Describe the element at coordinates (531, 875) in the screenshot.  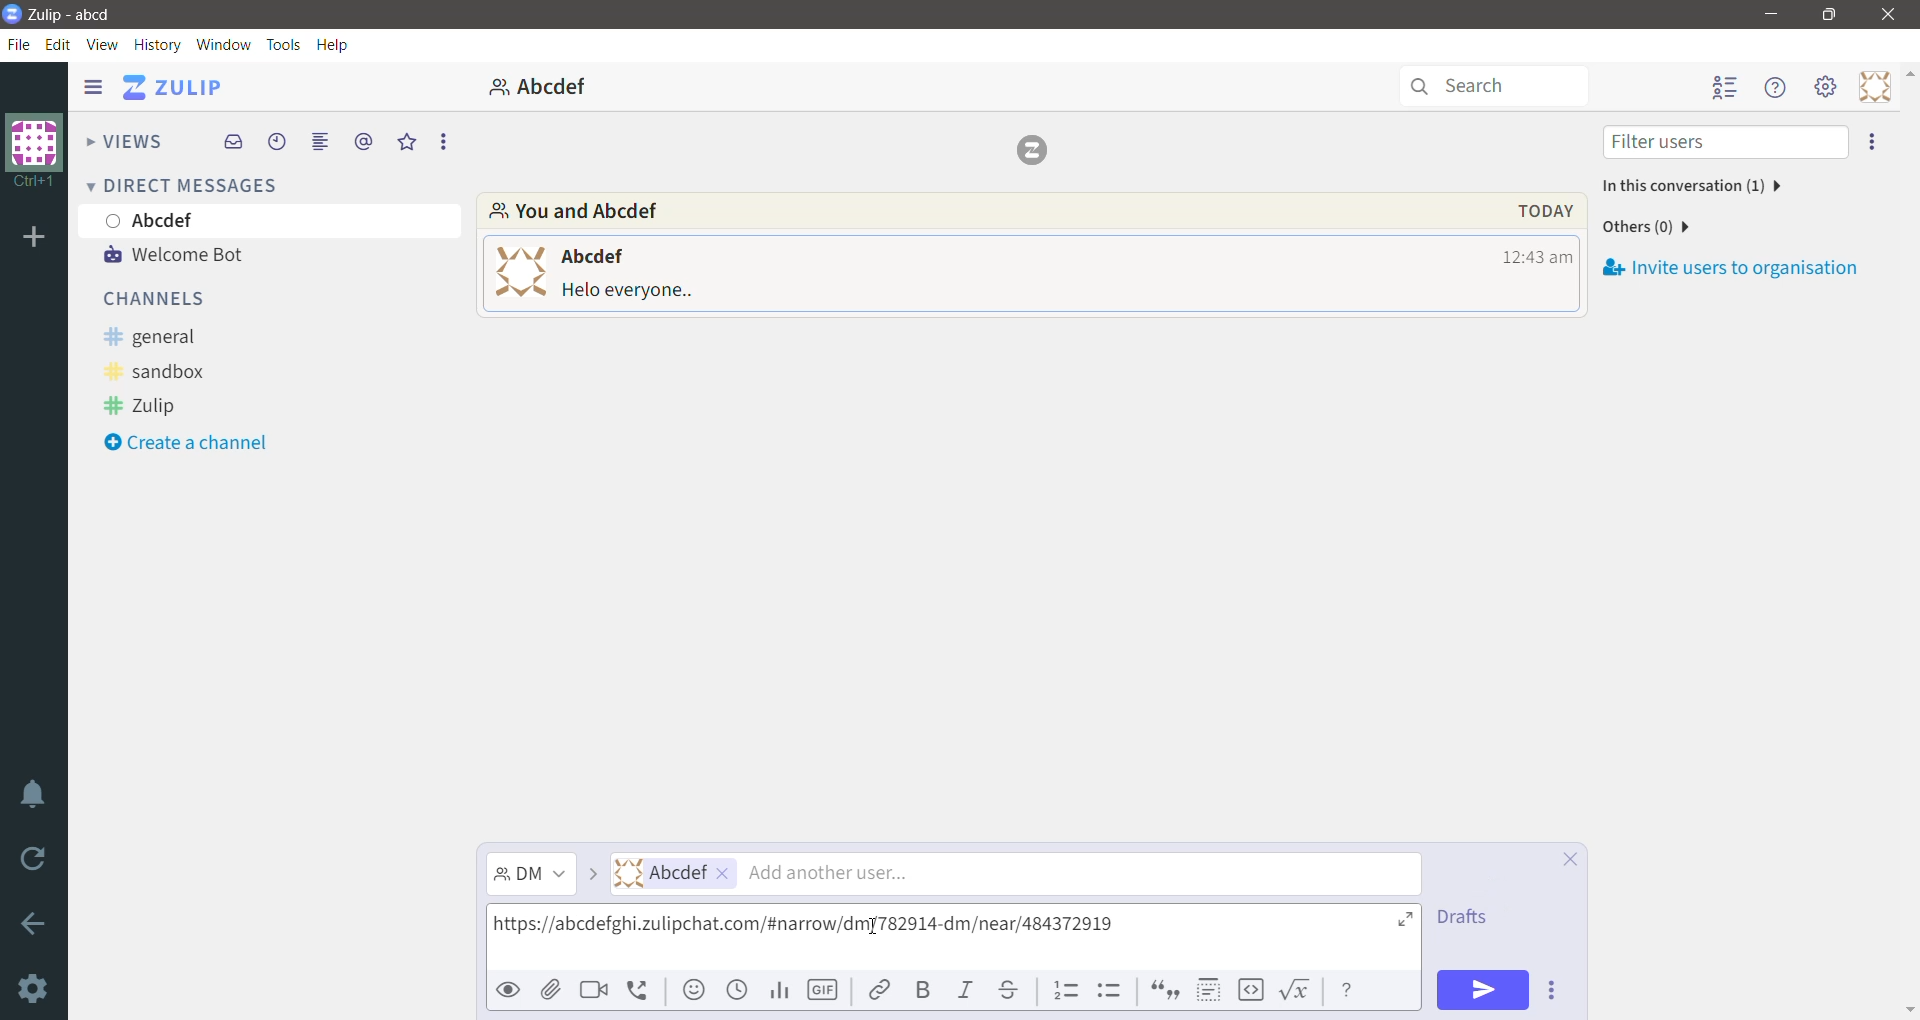
I see `Message Channel` at that location.